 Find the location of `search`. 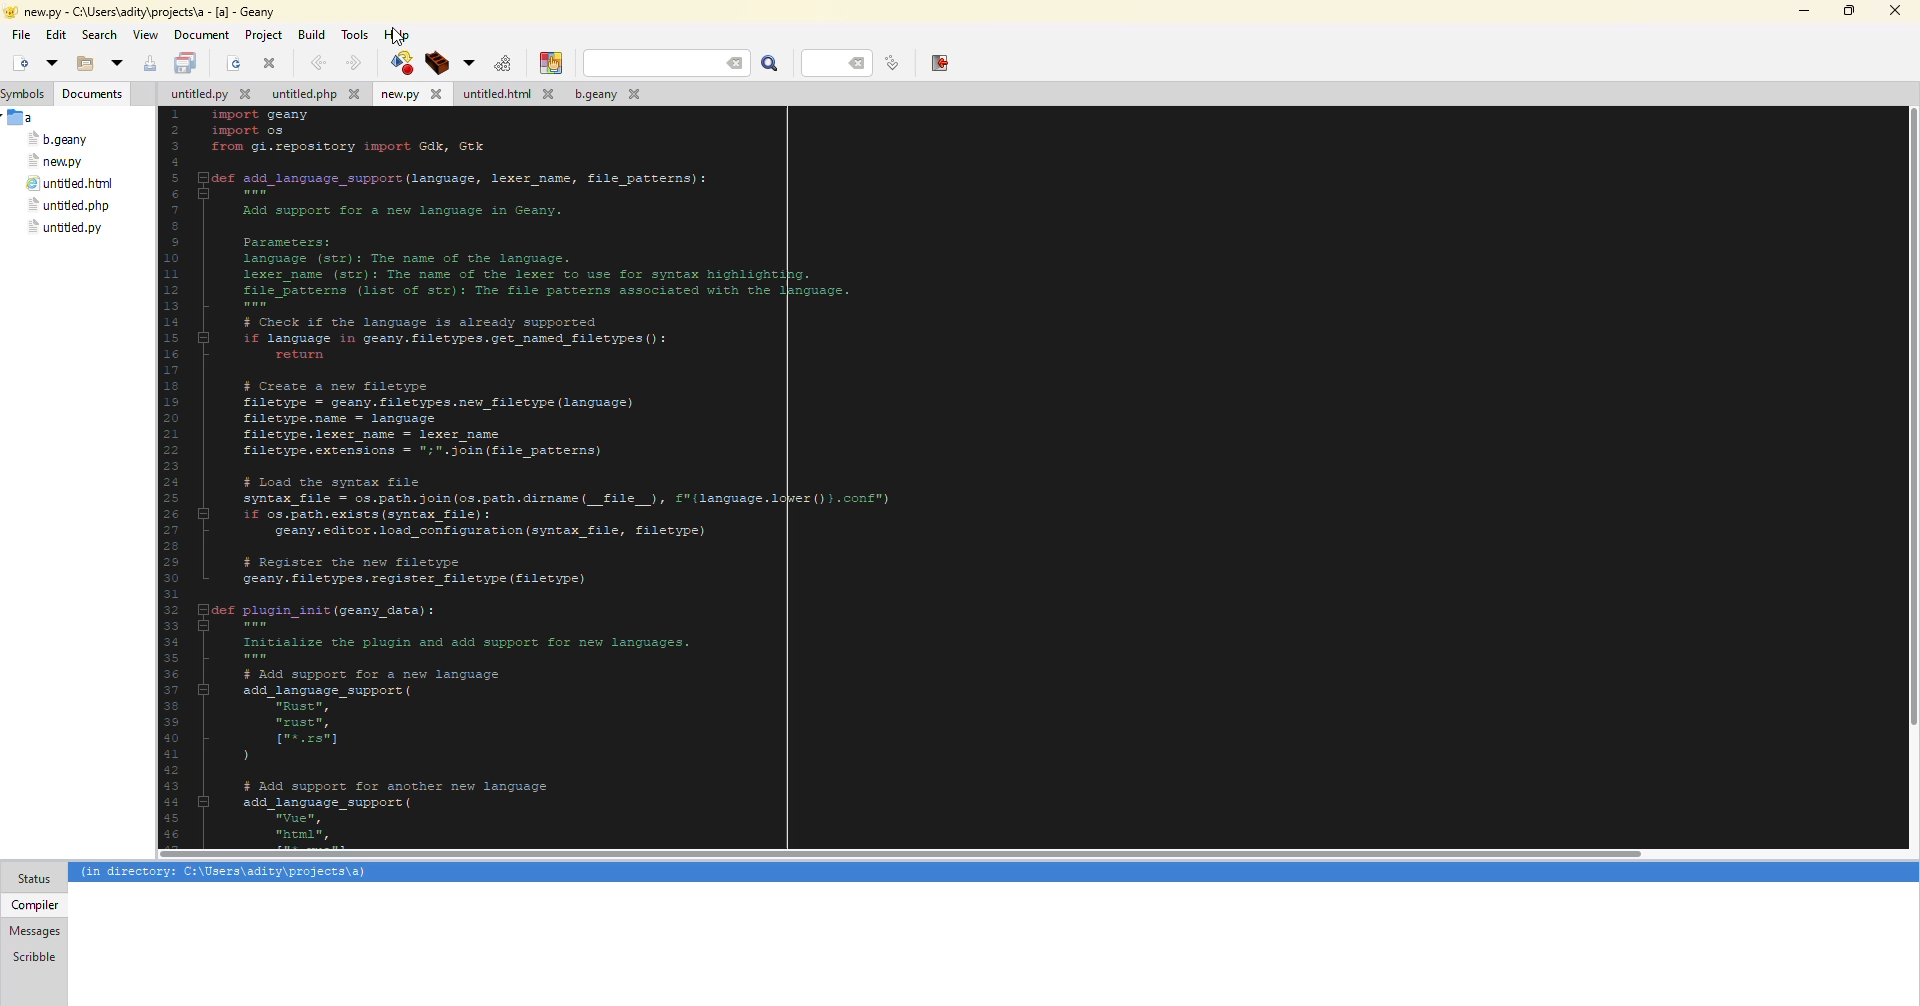

search is located at coordinates (100, 35).